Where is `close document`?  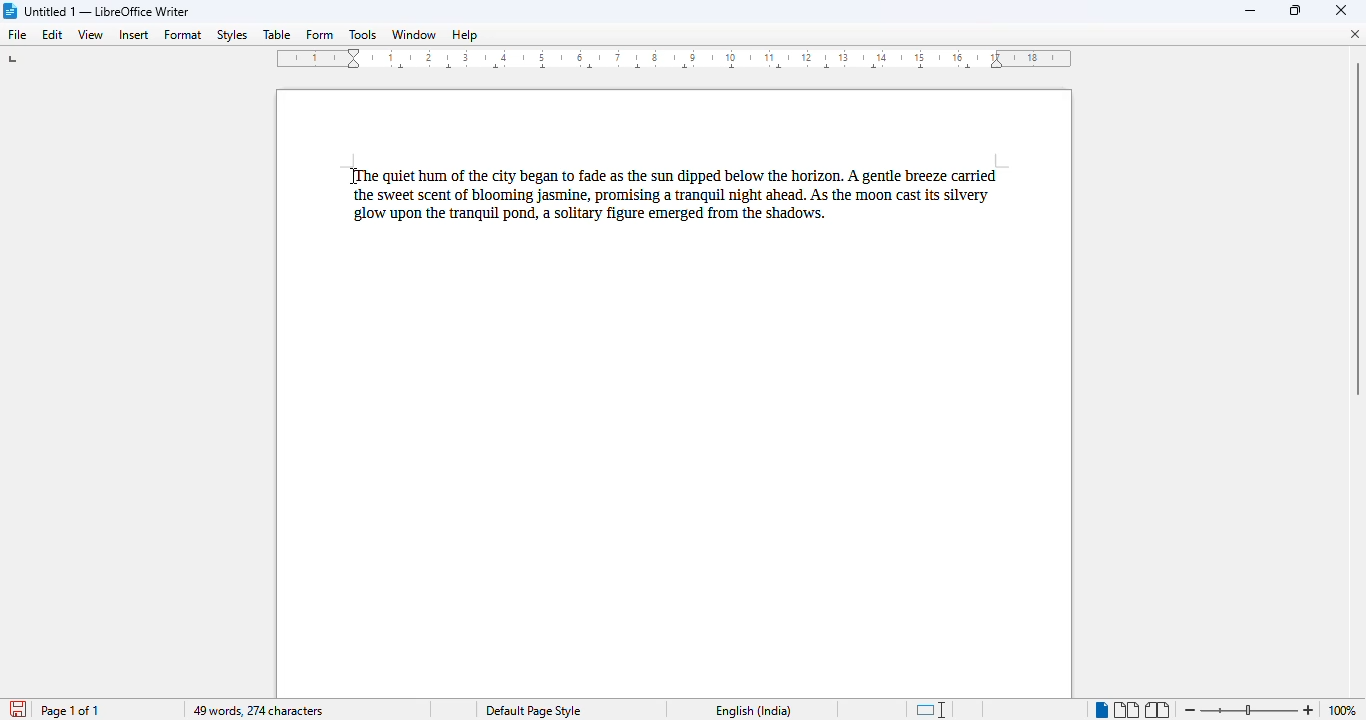
close document is located at coordinates (1355, 34).